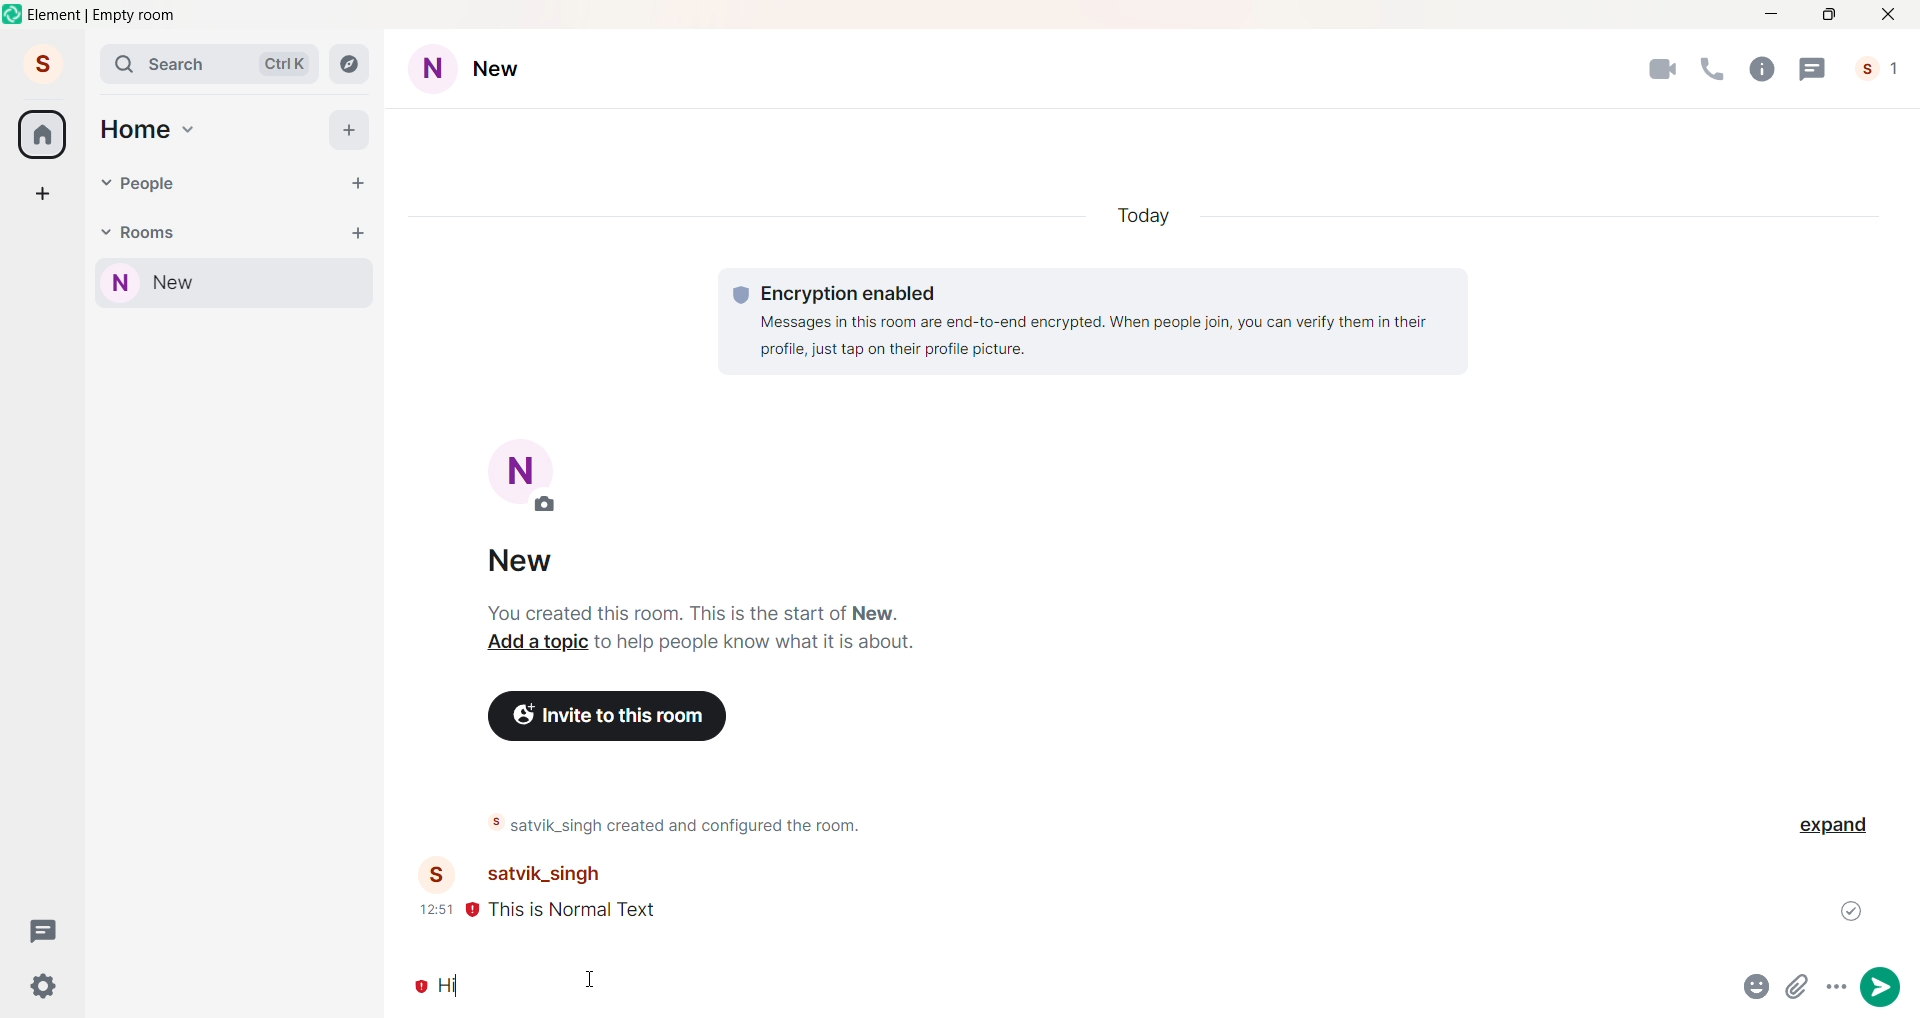 This screenshot has height=1018, width=1920. I want to click on Maximize, so click(1829, 15).